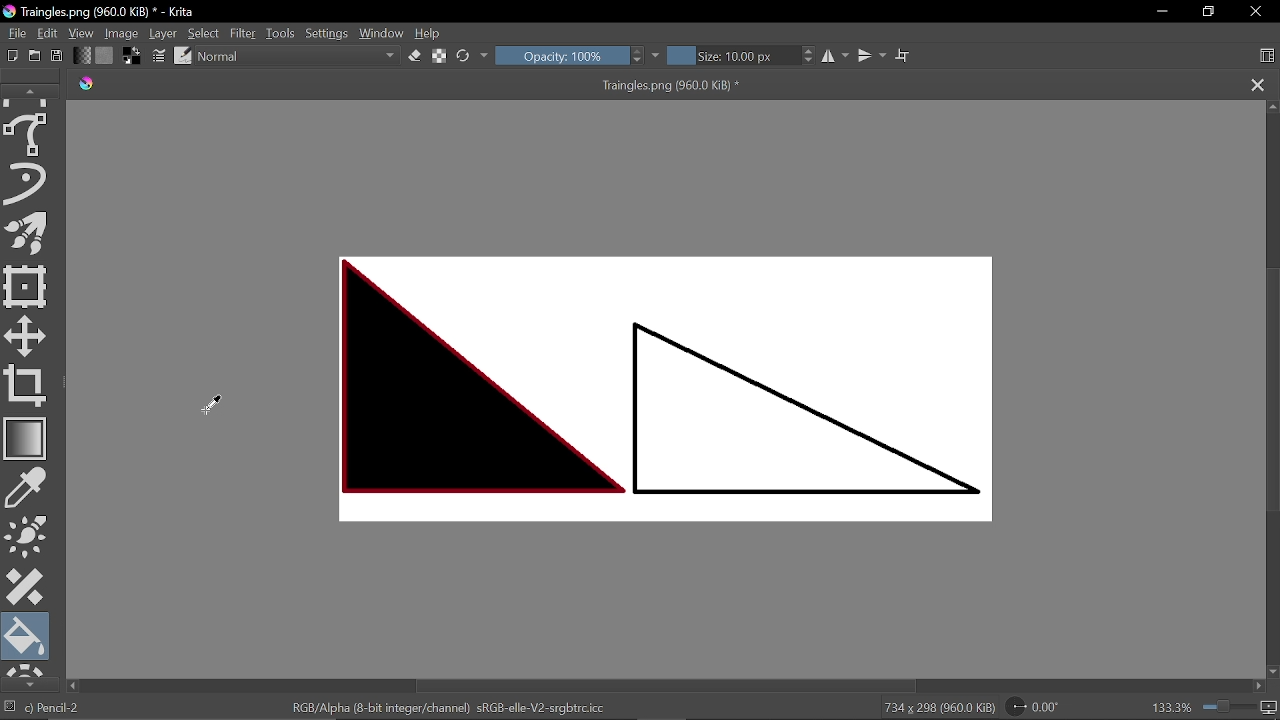 The image size is (1280, 720). I want to click on Minimize, so click(1159, 12).